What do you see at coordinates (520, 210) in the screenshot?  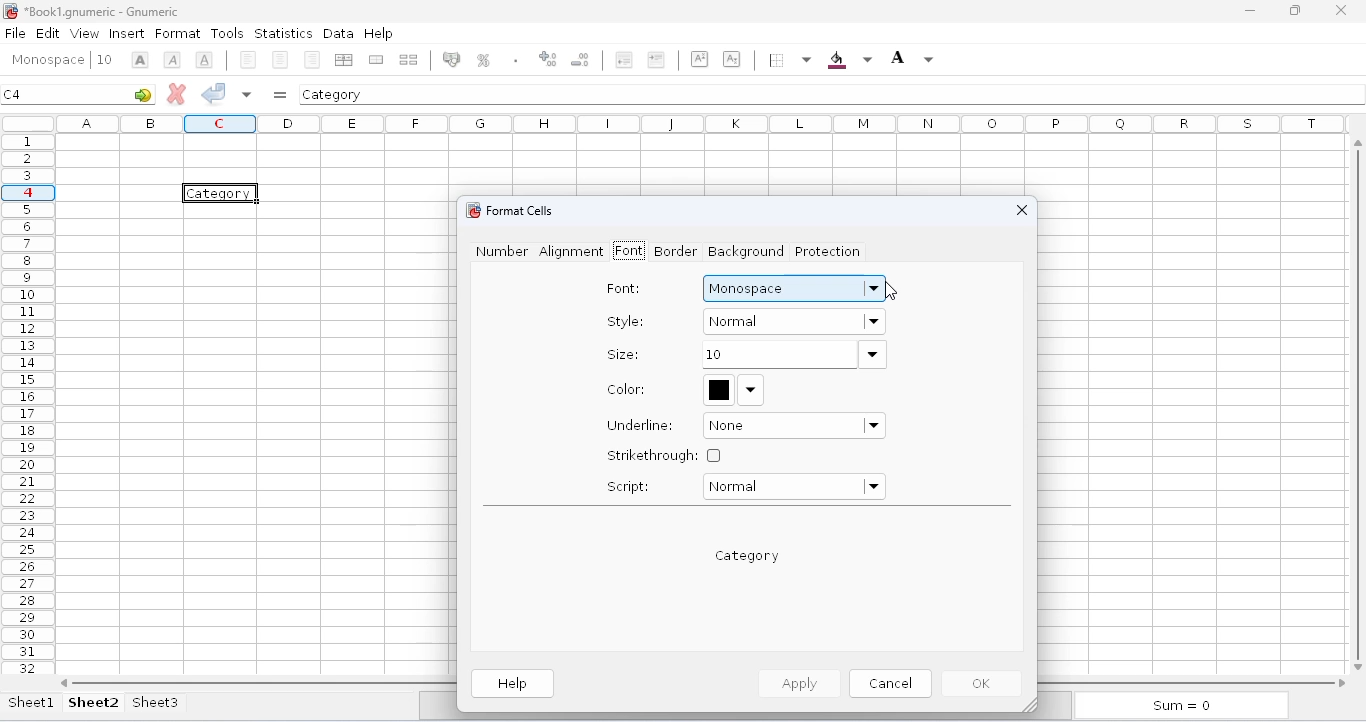 I see `format cells` at bounding box center [520, 210].